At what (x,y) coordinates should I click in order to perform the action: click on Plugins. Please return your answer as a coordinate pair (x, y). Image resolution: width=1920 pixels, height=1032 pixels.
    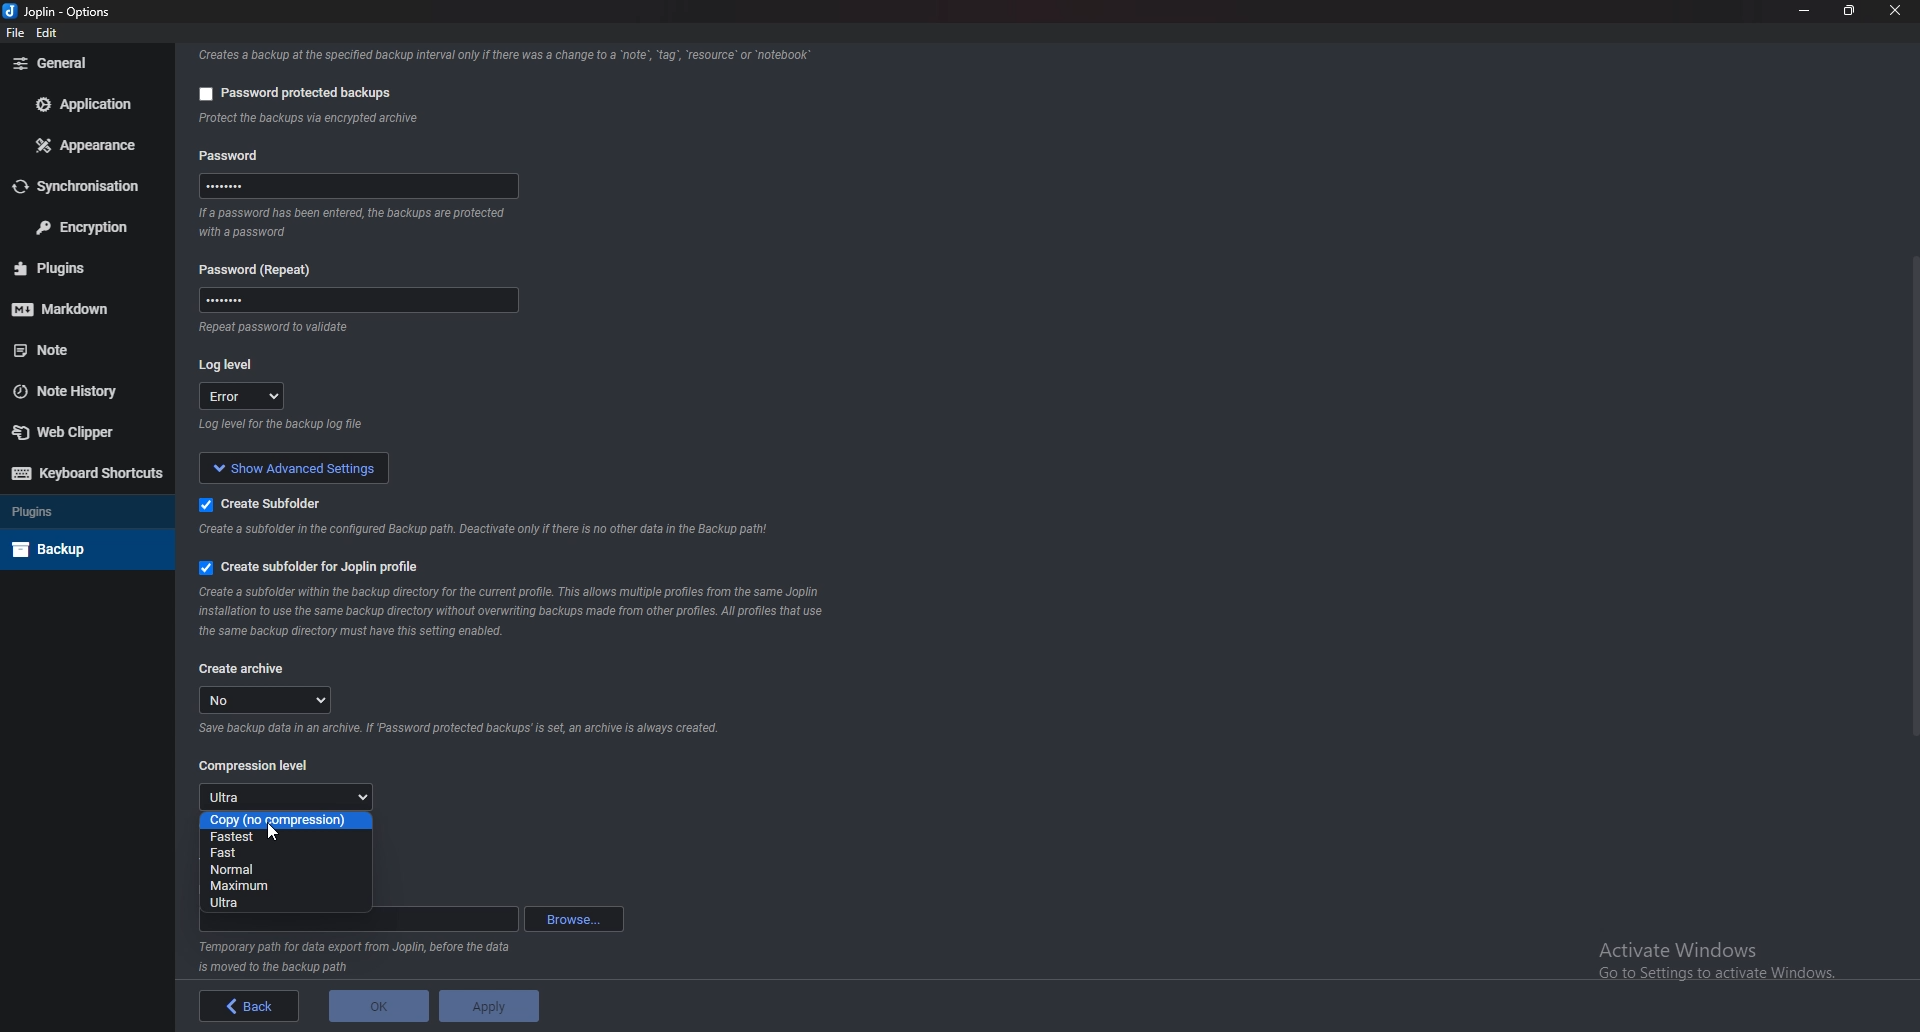
    Looking at the image, I should click on (82, 512).